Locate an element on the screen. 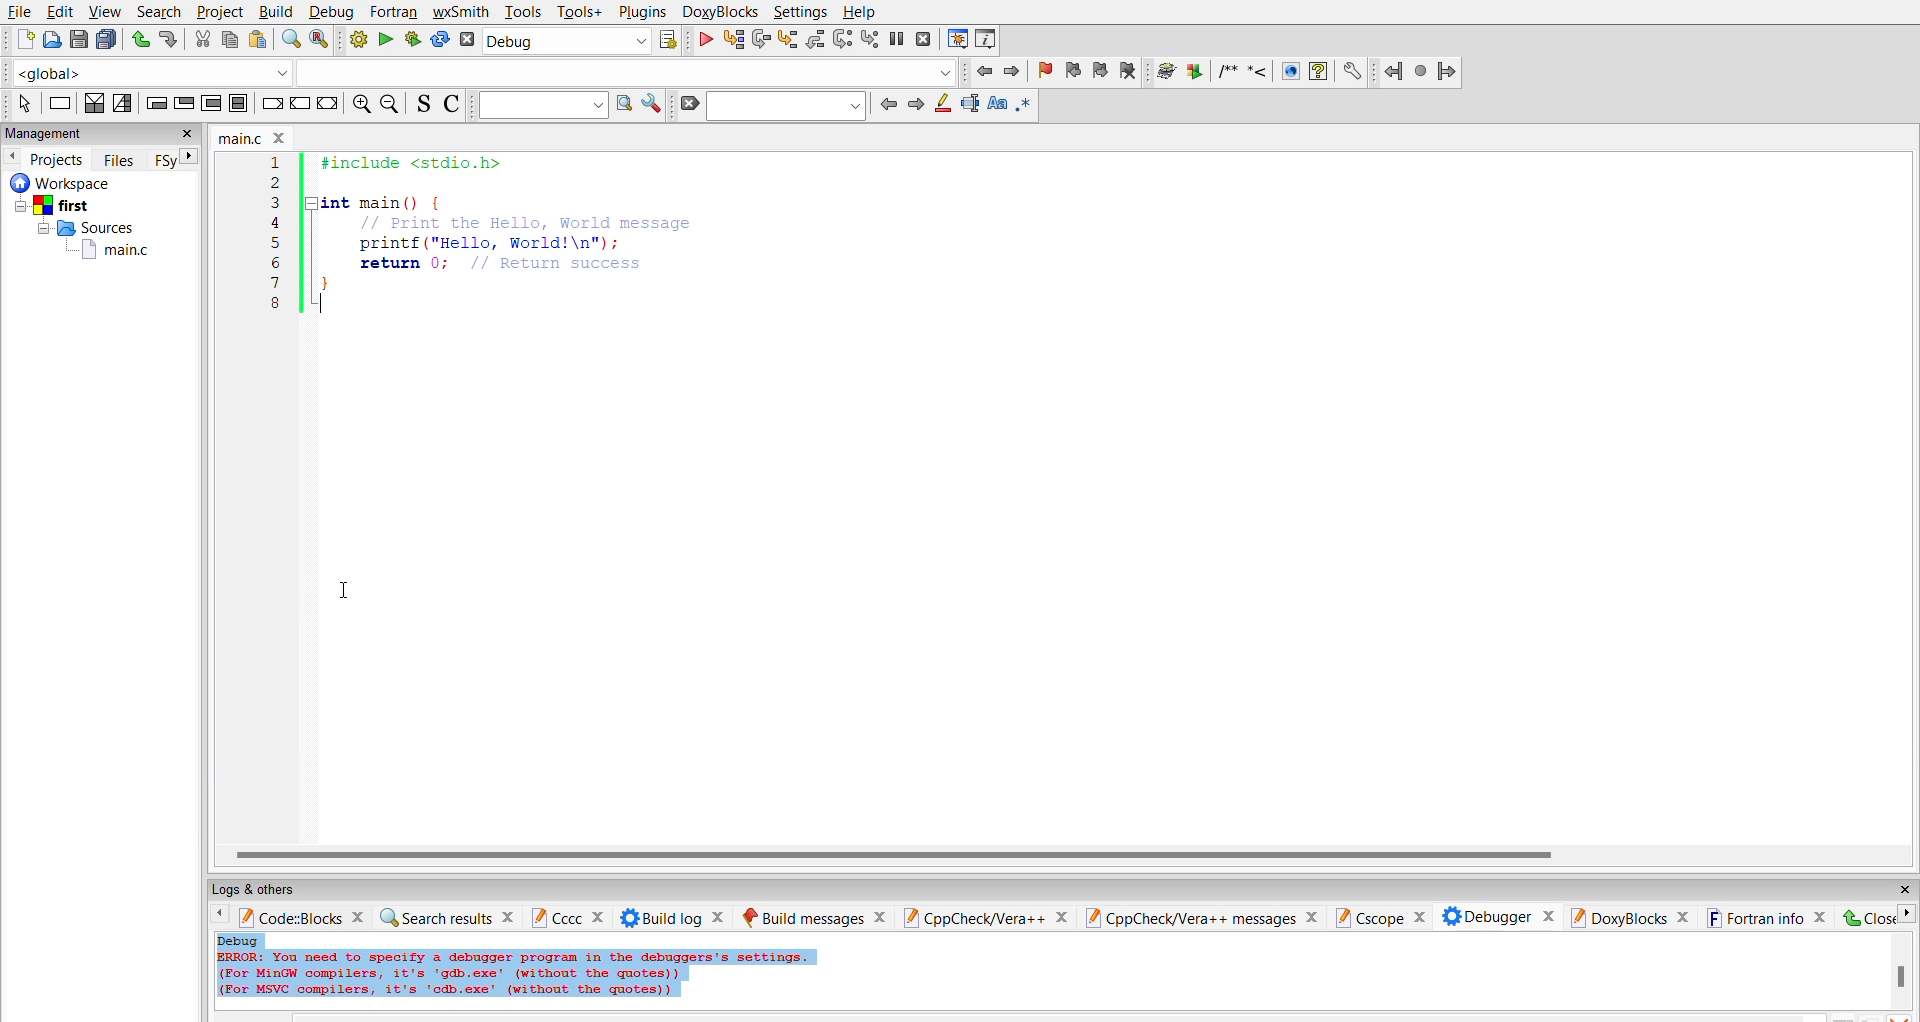 This screenshot has height=1022, width=1920. block instruction is located at coordinates (242, 103).